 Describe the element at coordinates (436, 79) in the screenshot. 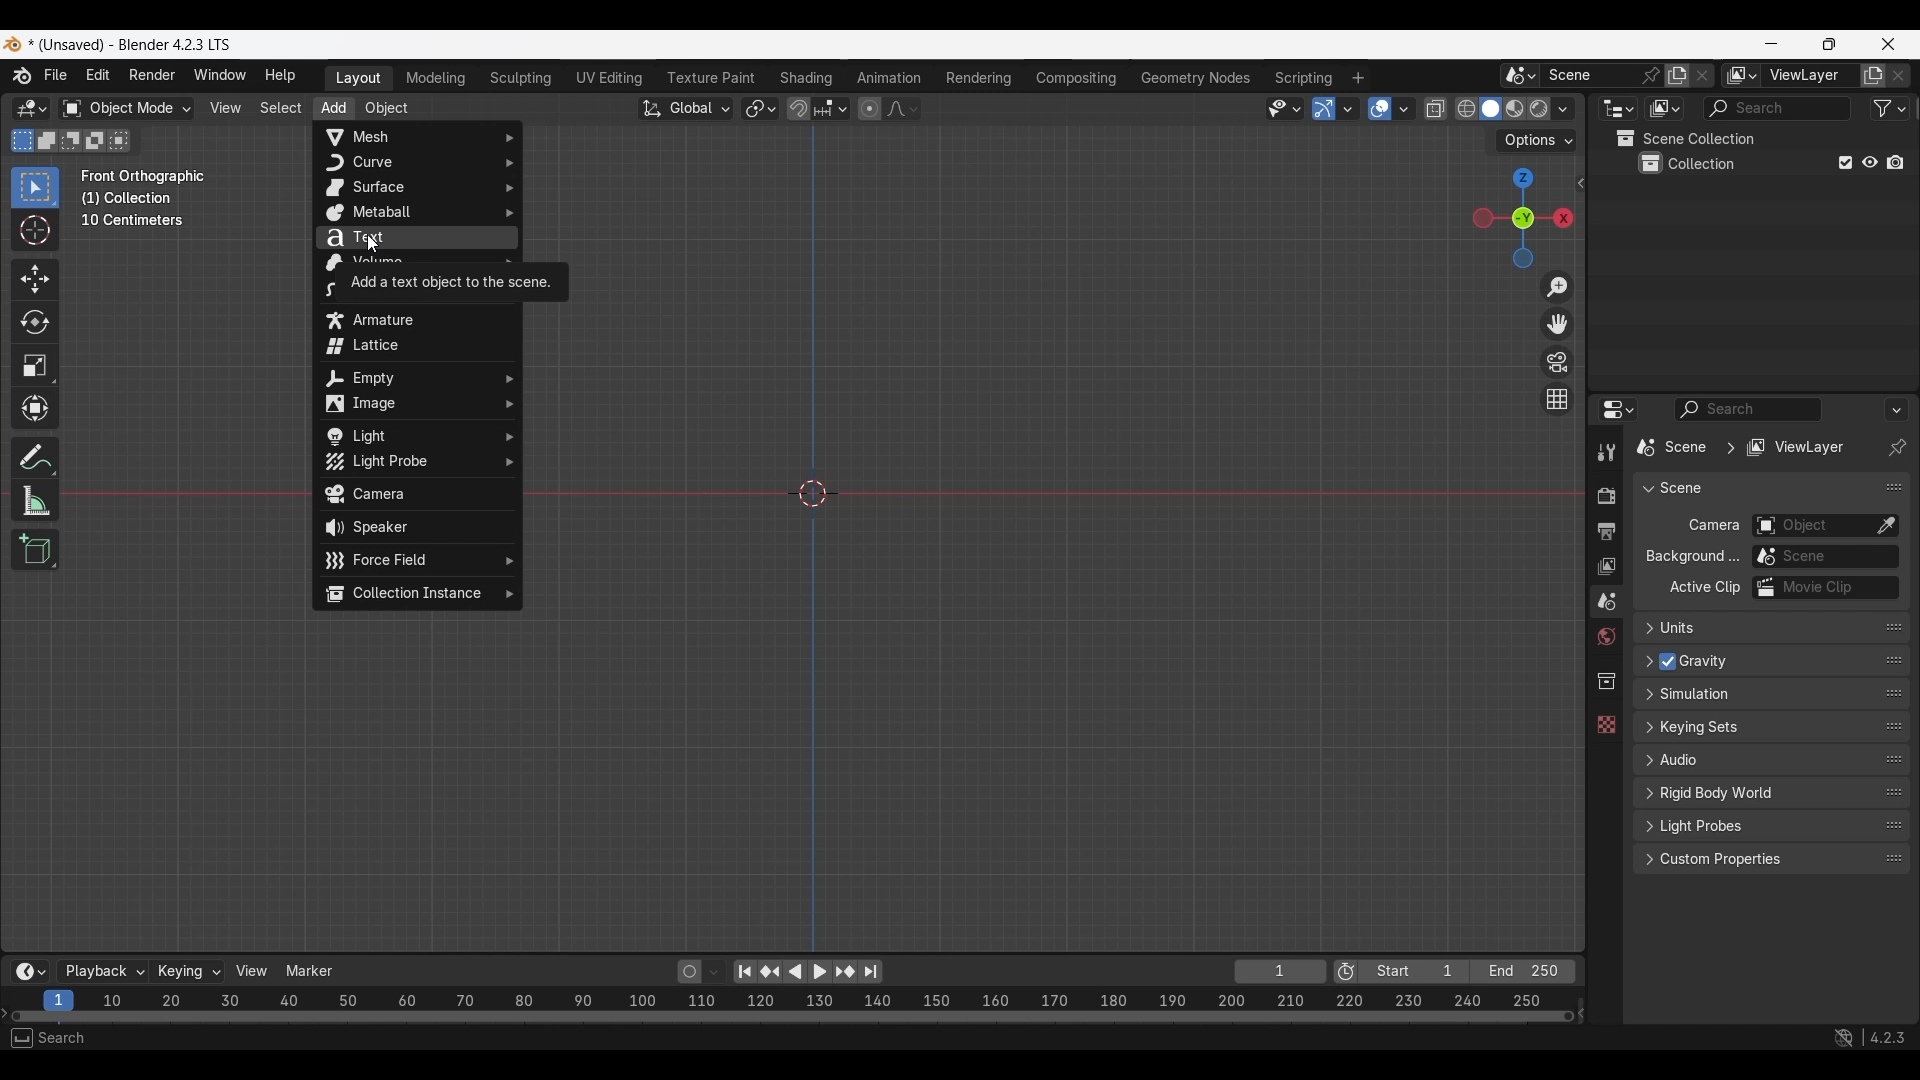

I see `Medeling workspace` at that location.